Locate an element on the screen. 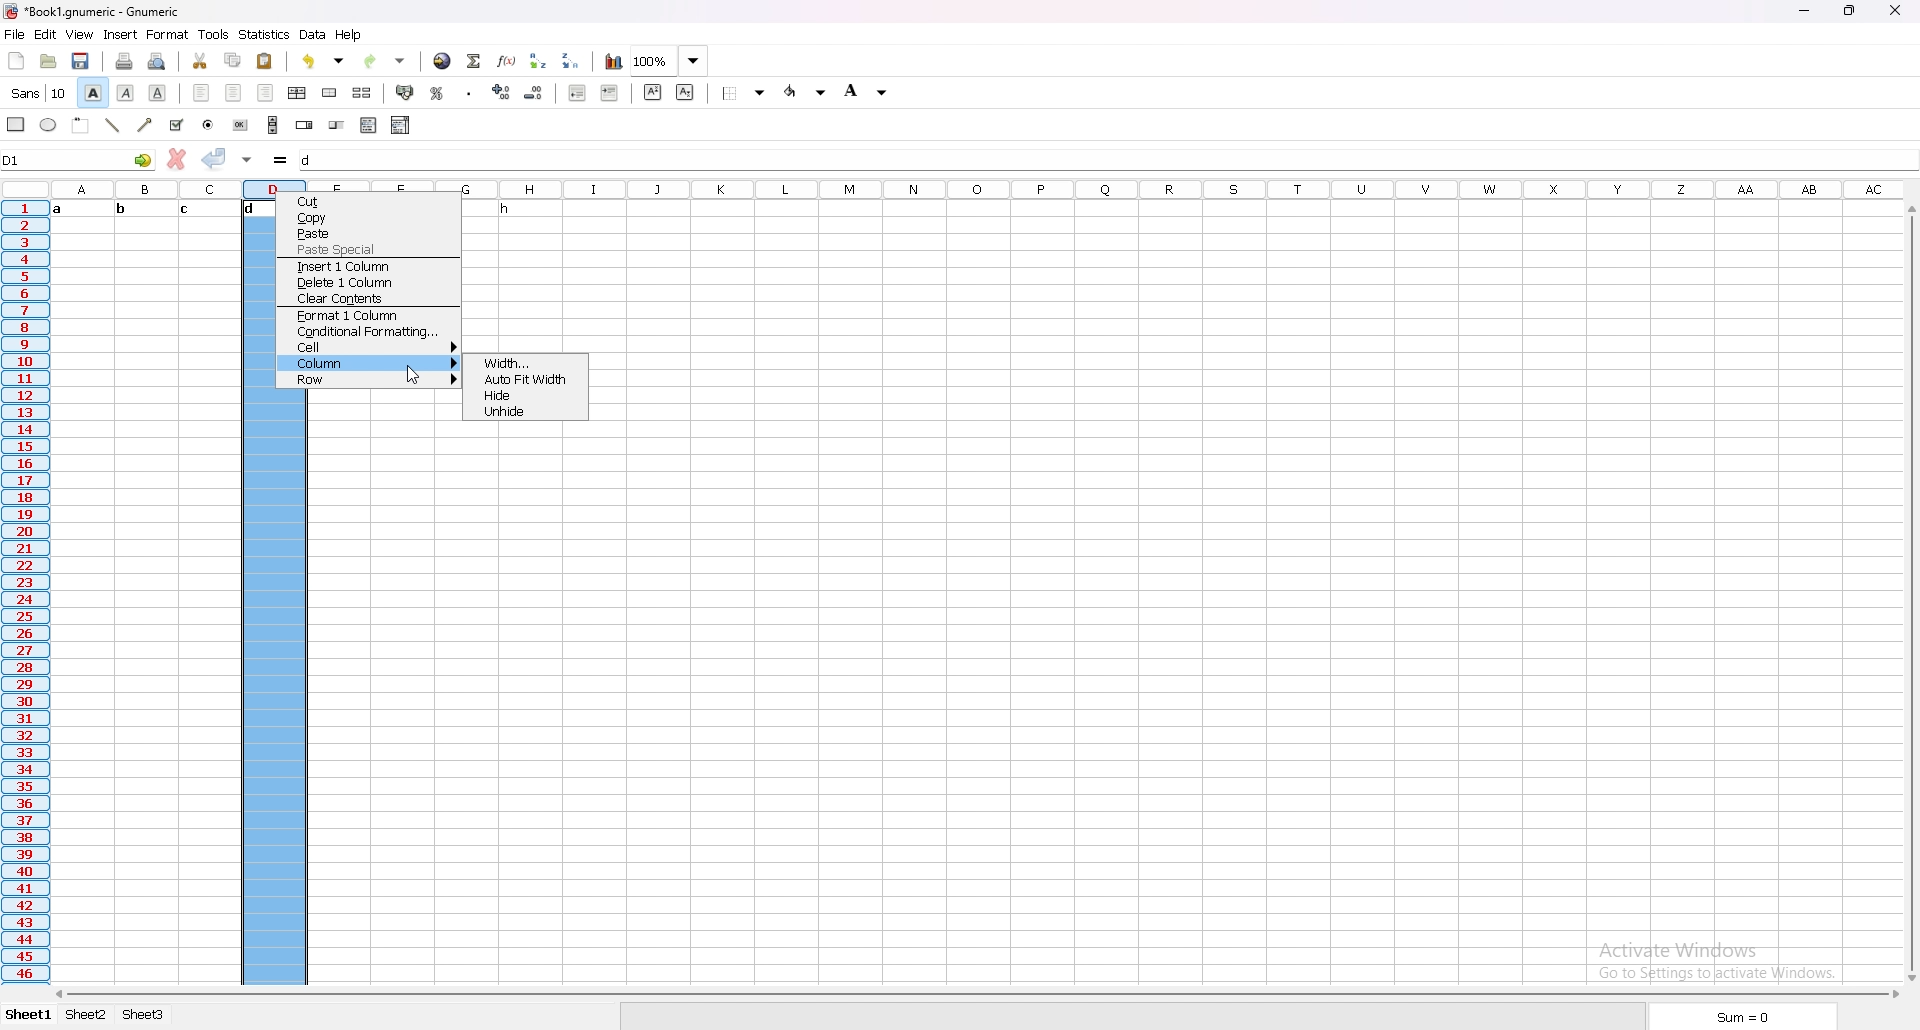  hyperlink is located at coordinates (442, 61).